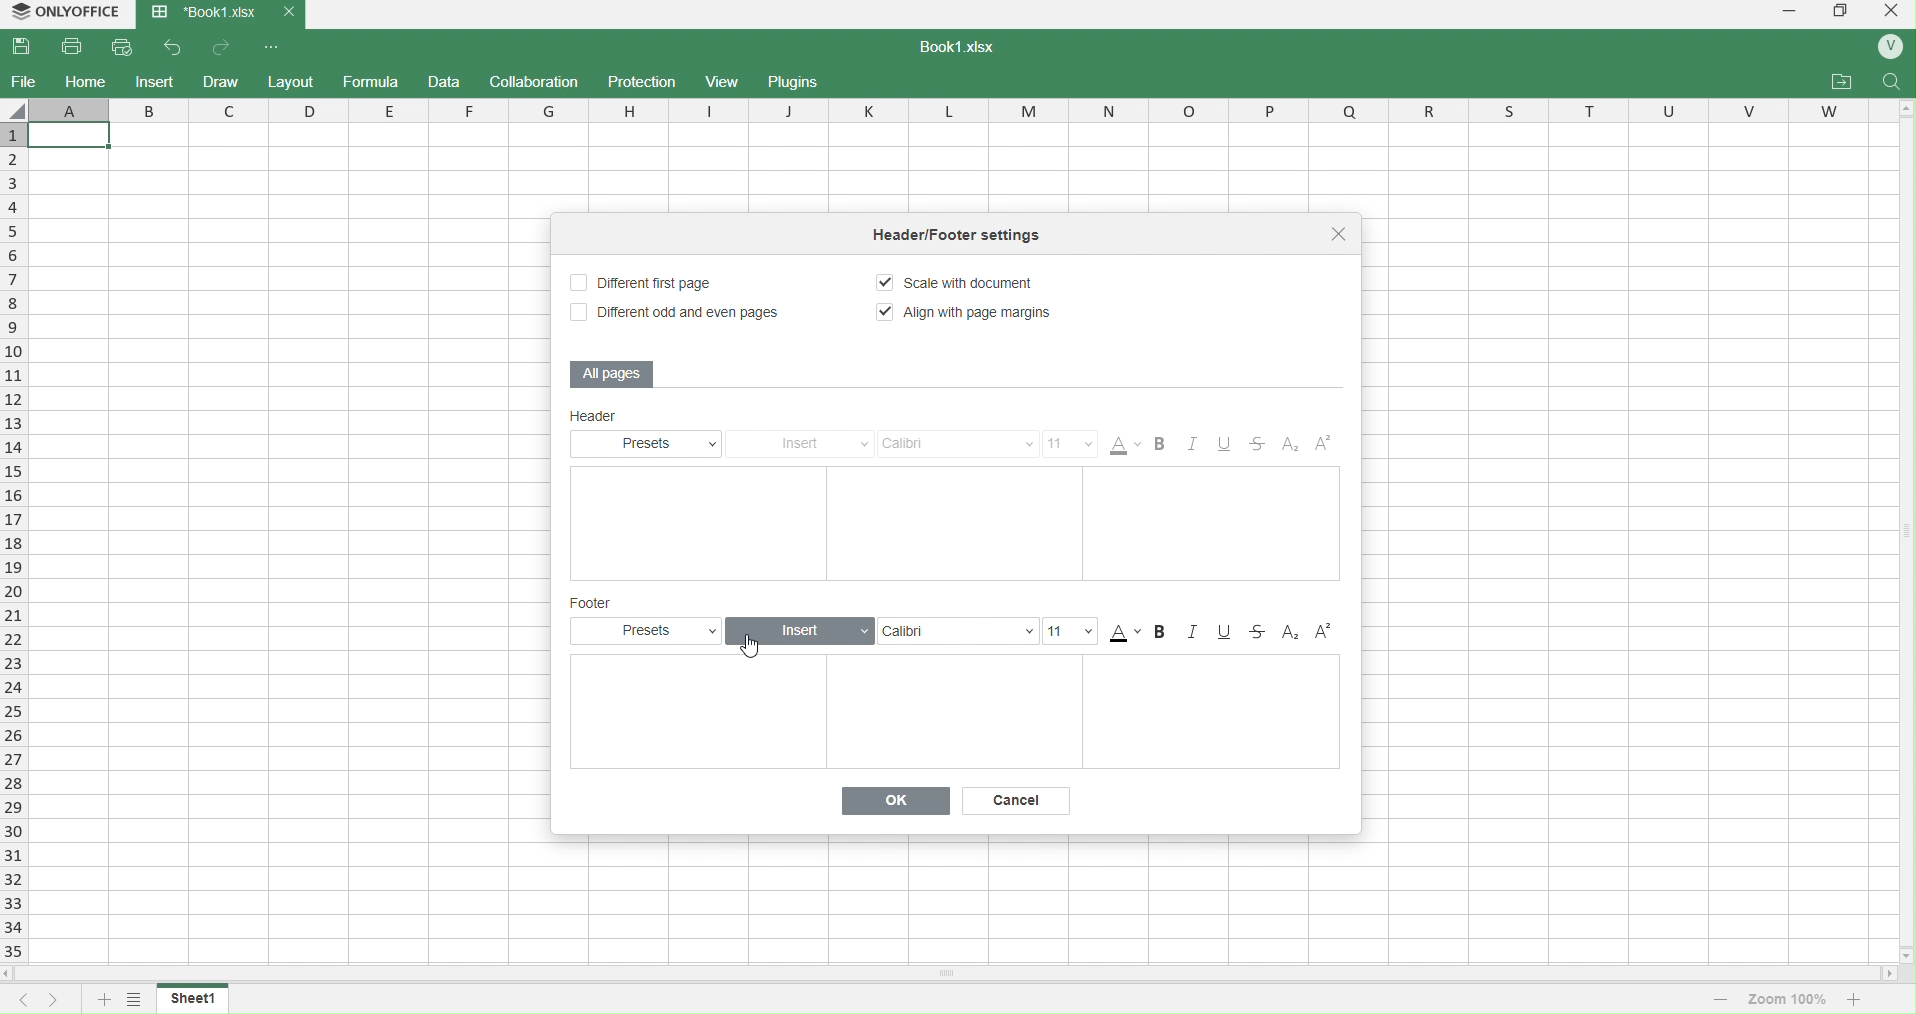 Image resolution: width=1916 pixels, height=1014 pixels. I want to click on move up, so click(1904, 111).